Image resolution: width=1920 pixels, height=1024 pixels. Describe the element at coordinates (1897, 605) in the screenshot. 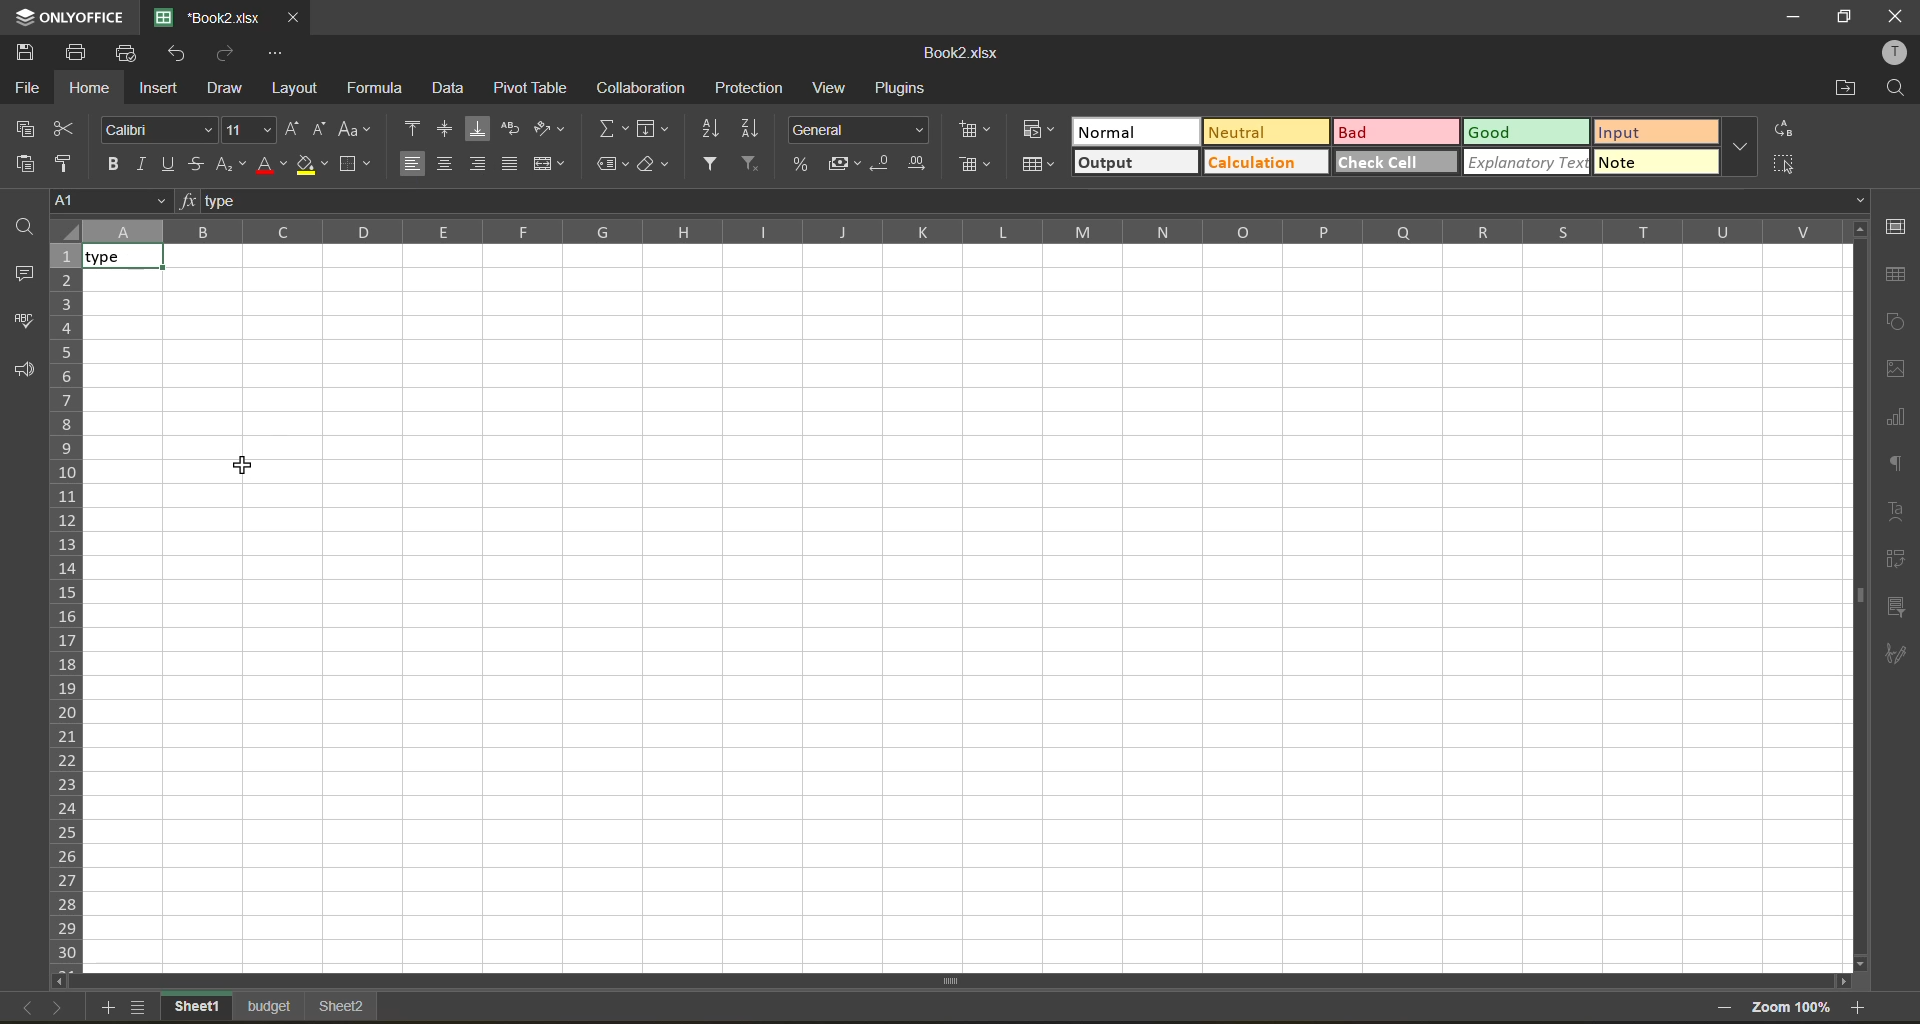

I see `slicer` at that location.